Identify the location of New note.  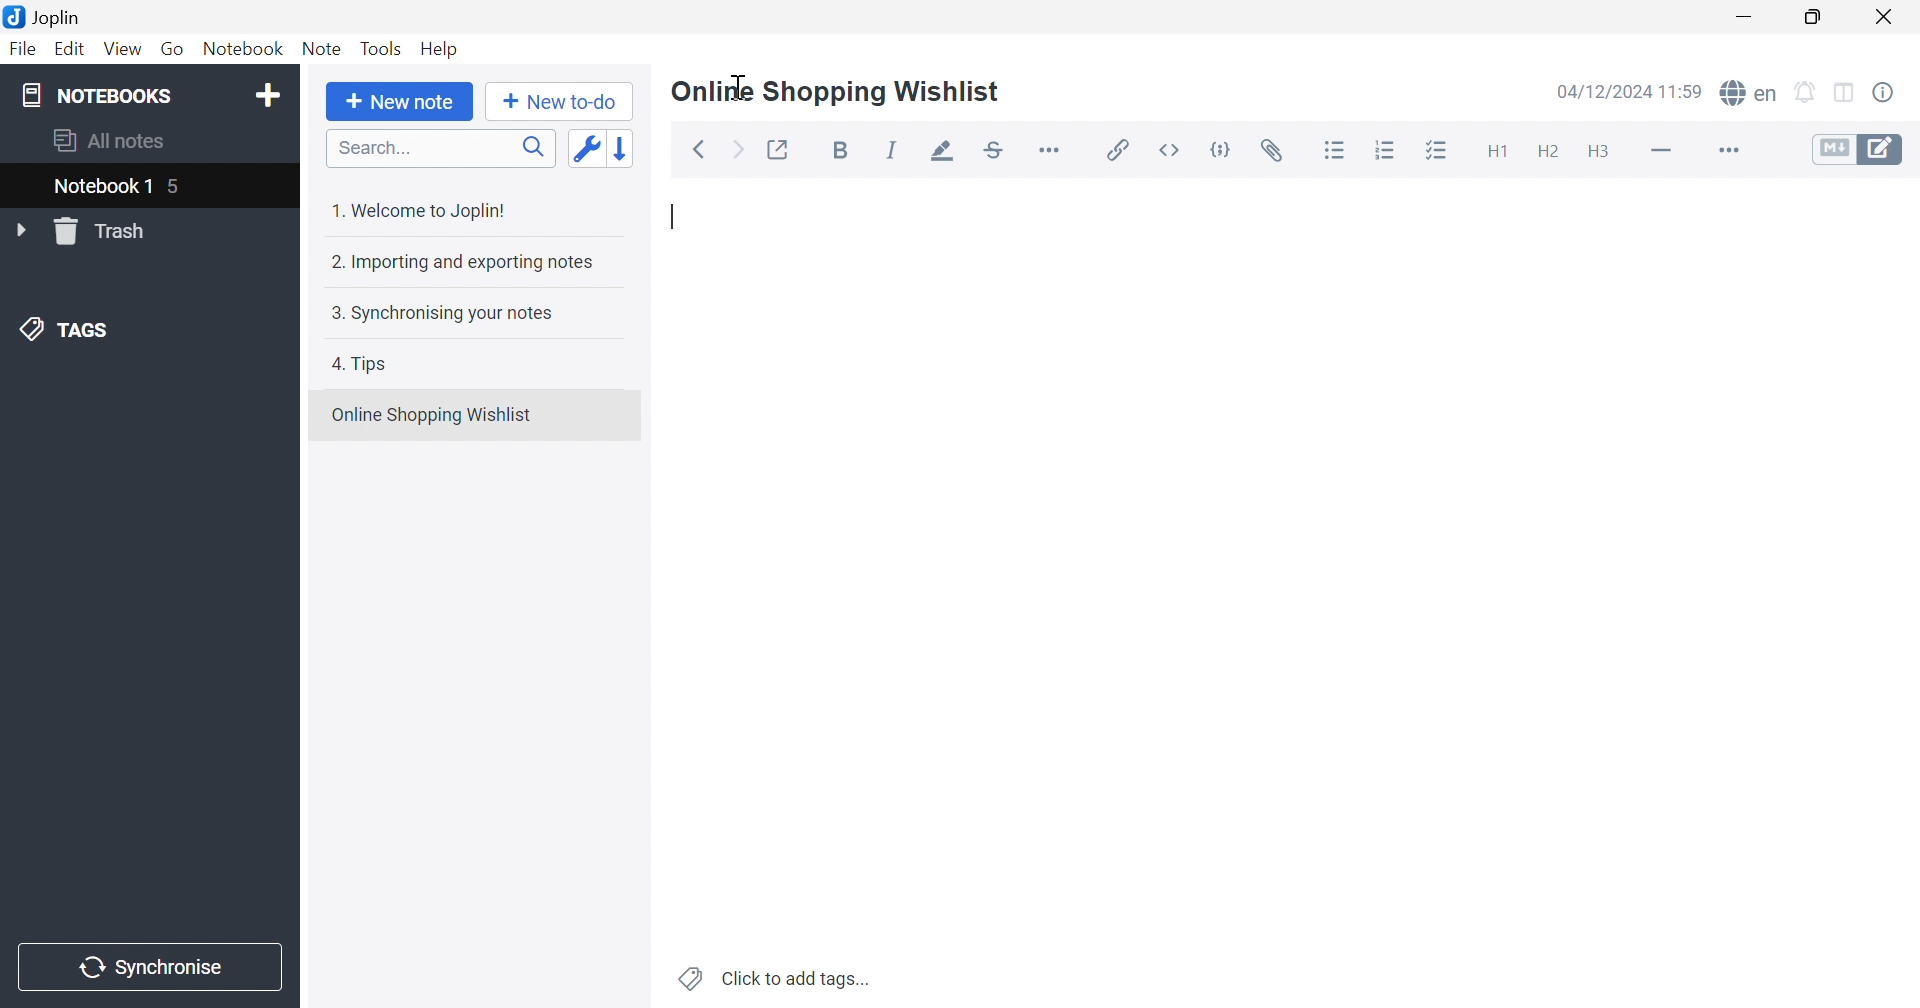
(405, 102).